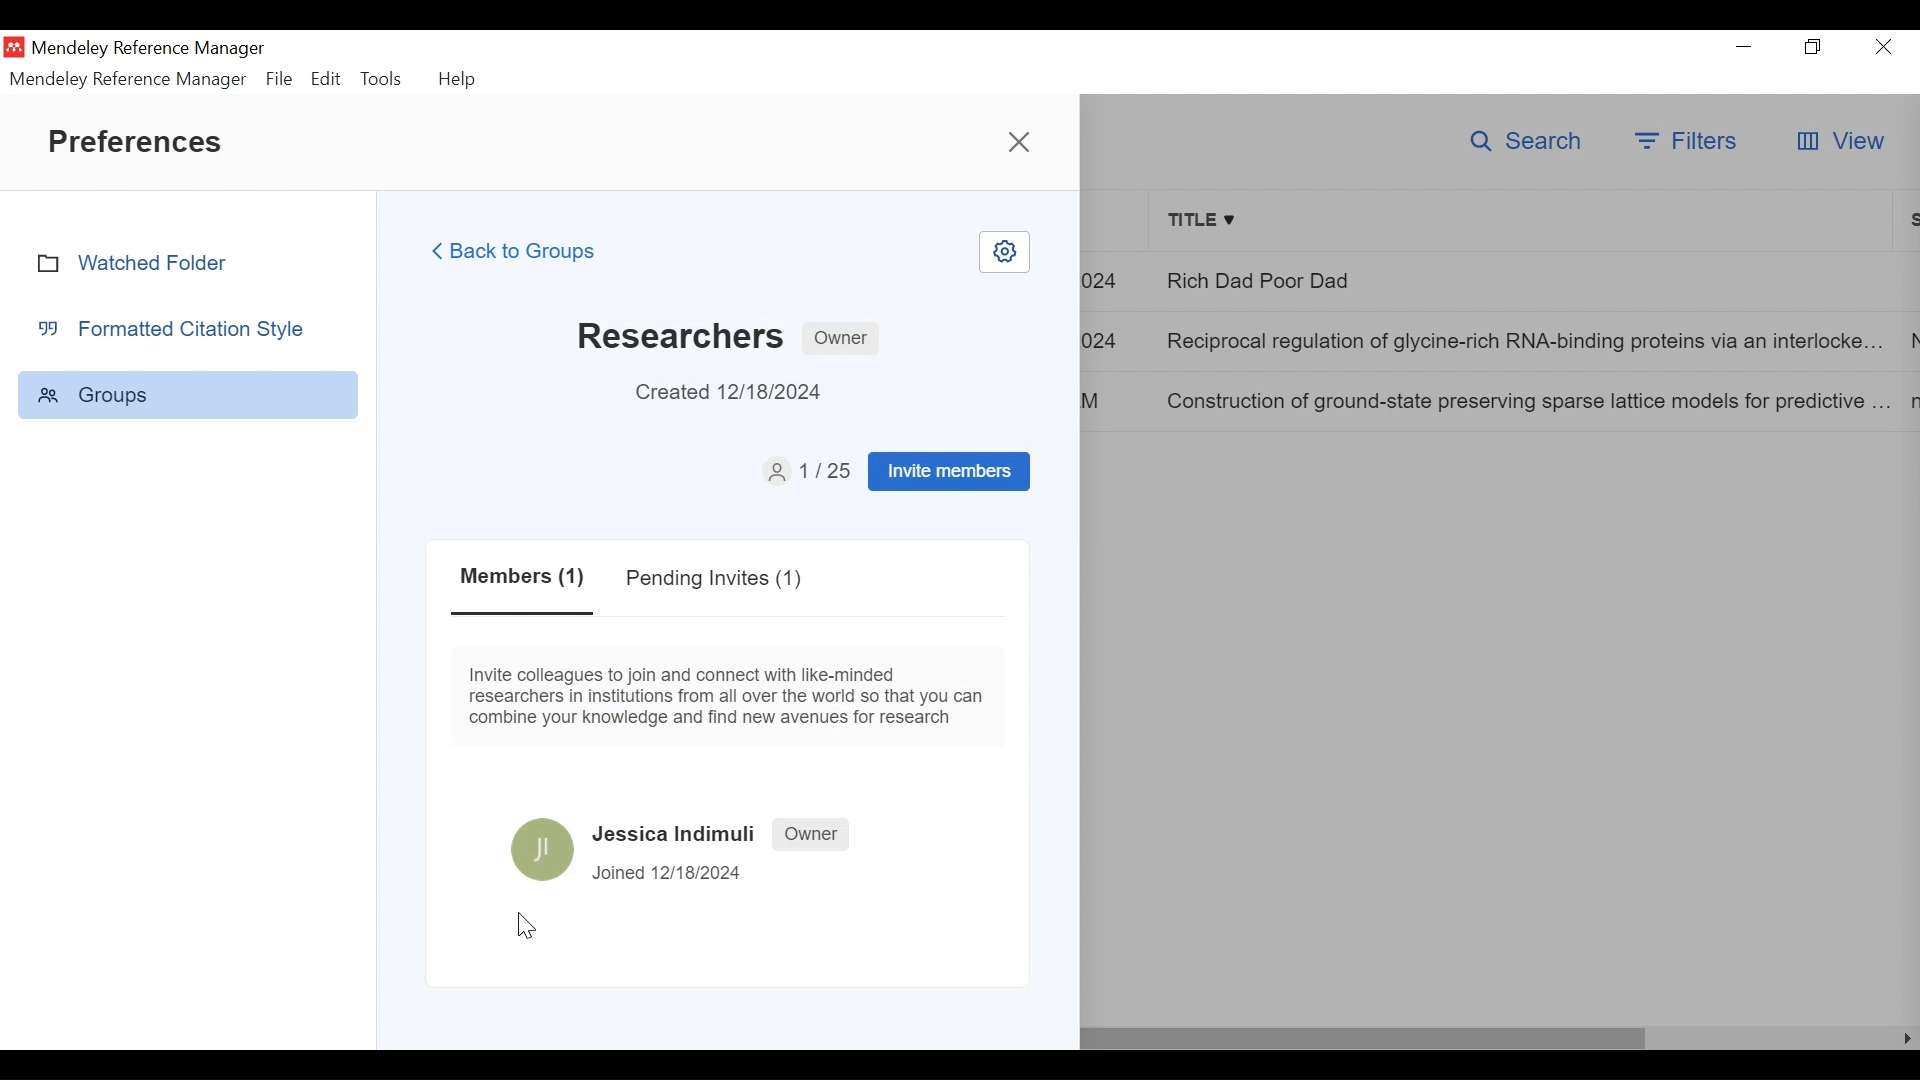  What do you see at coordinates (1839, 140) in the screenshot?
I see `View` at bounding box center [1839, 140].